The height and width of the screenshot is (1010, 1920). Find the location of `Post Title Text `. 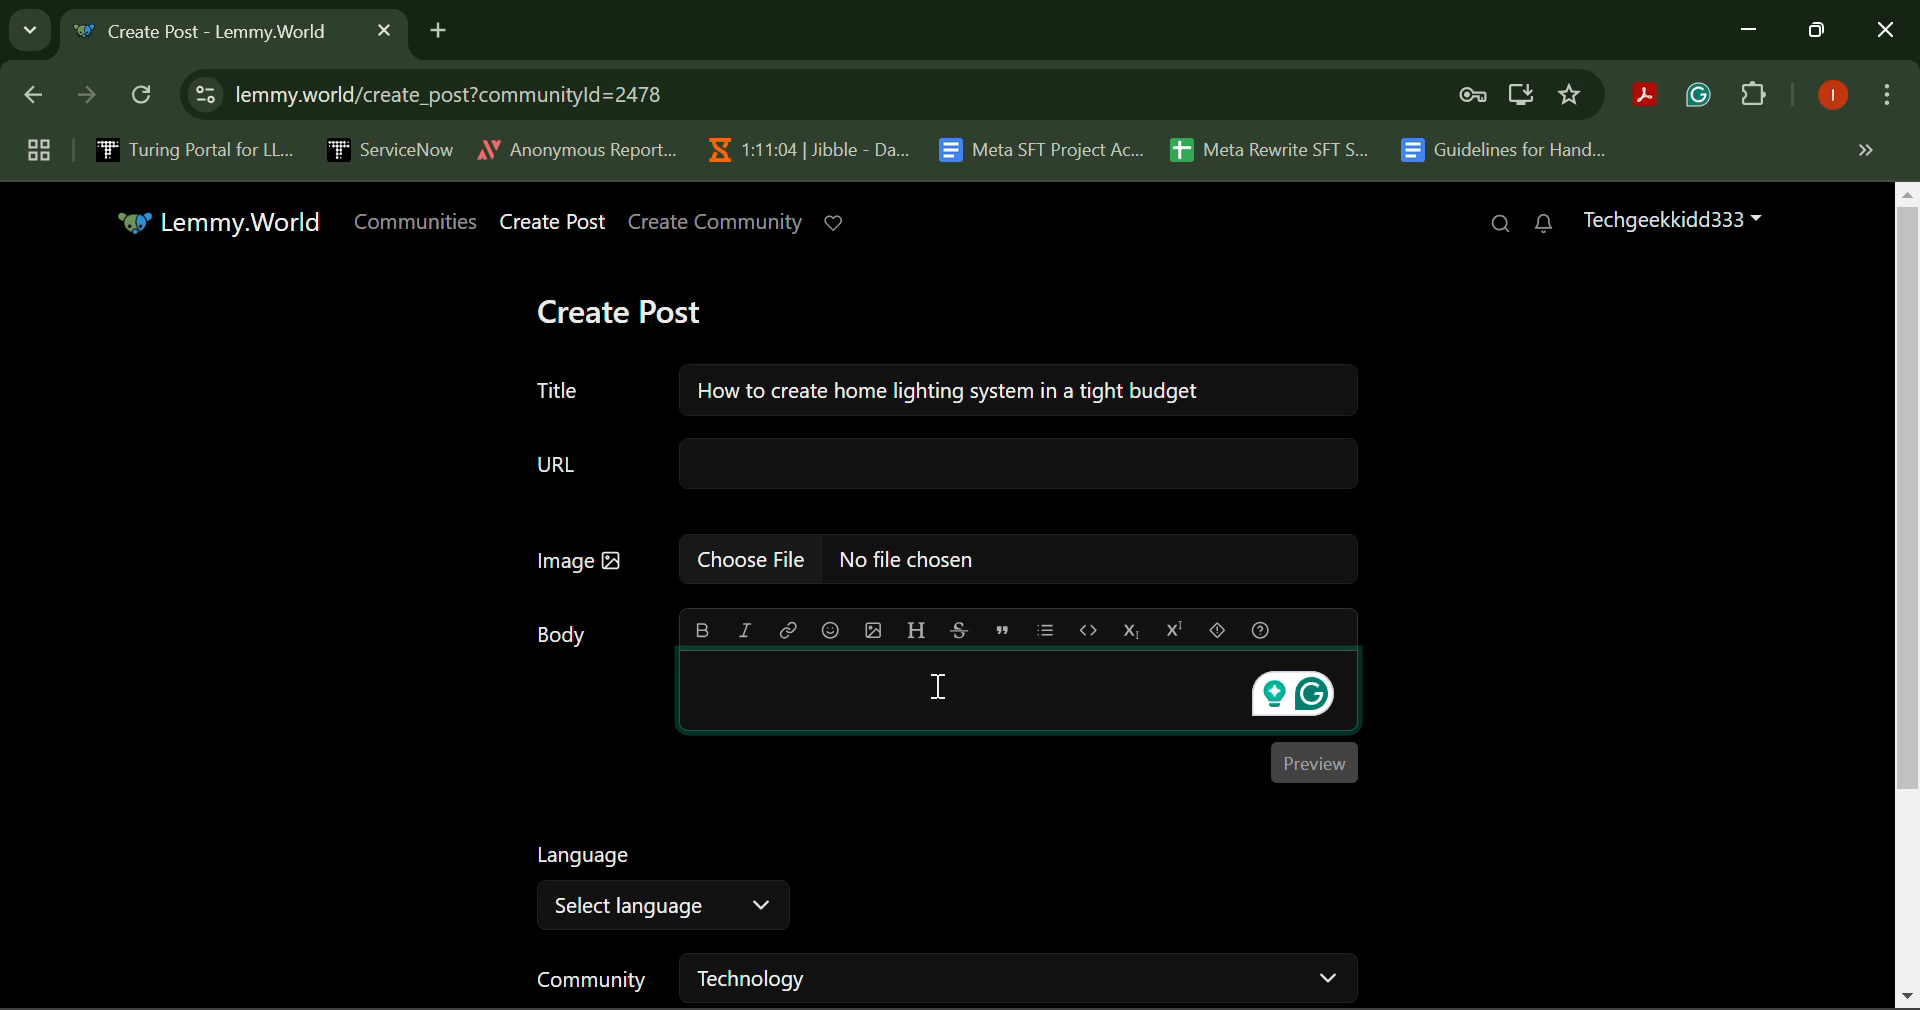

Post Title Text  is located at coordinates (935, 386).